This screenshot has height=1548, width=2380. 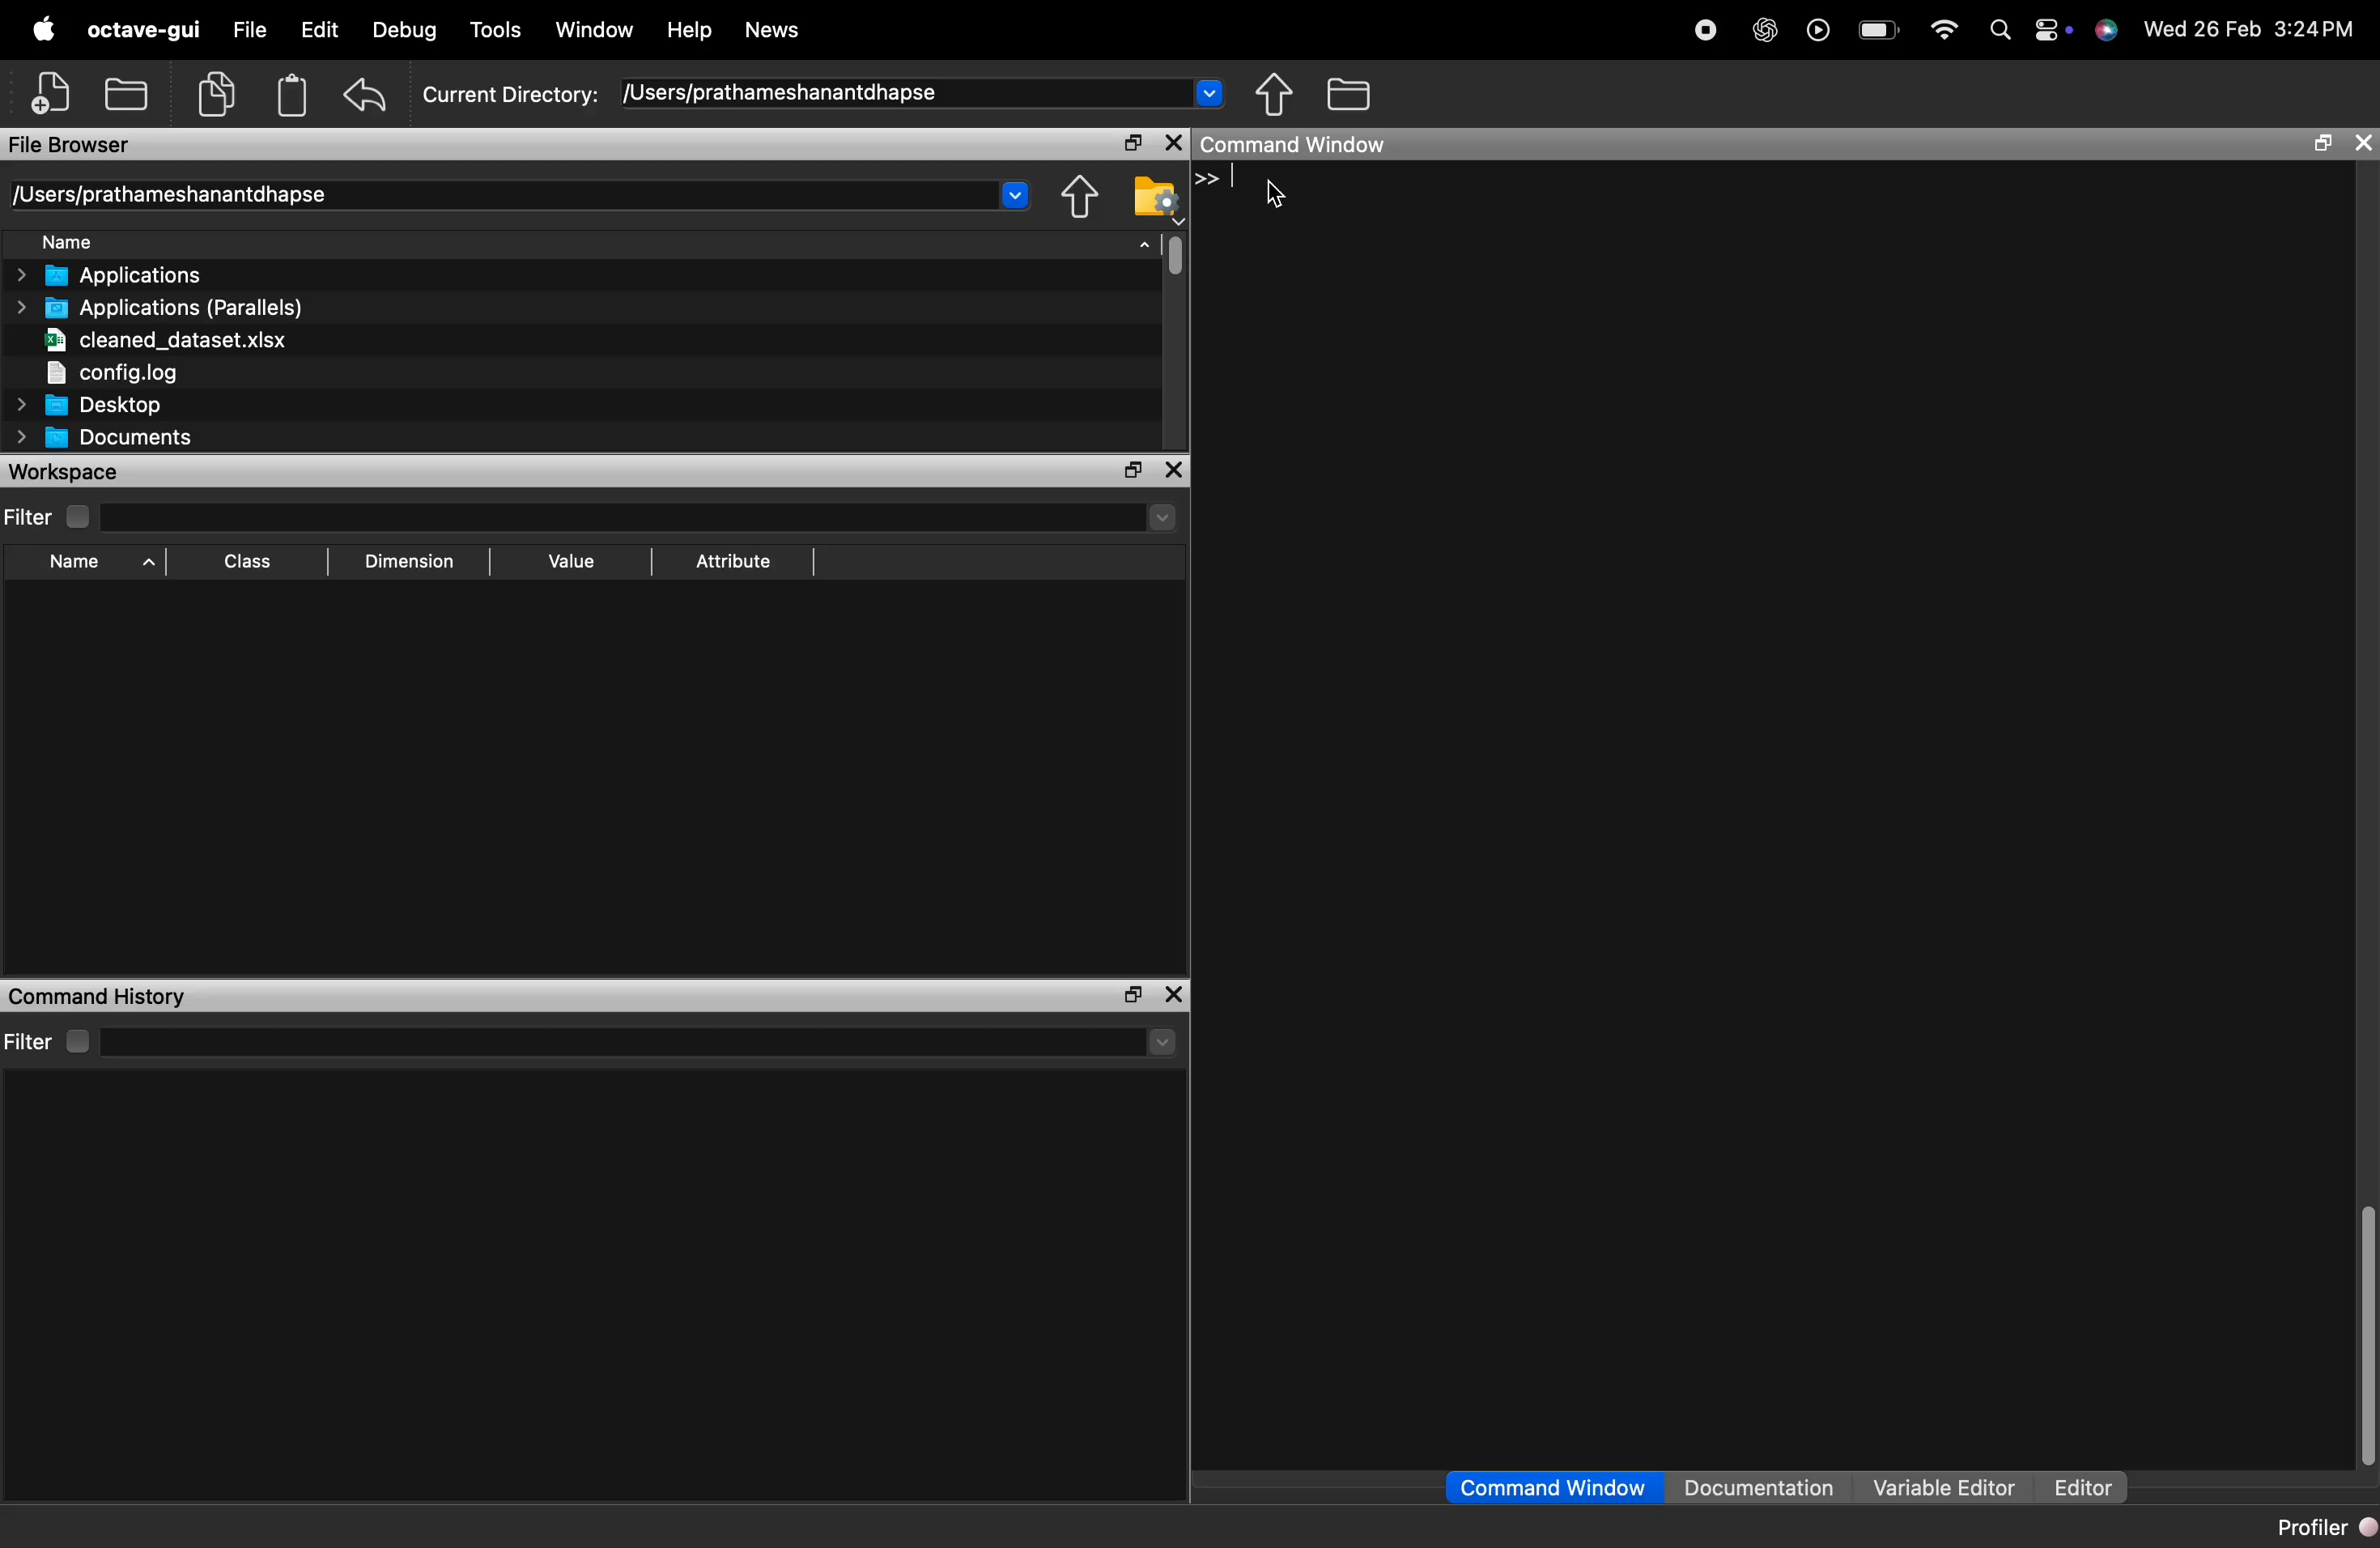 I want to click on Help, so click(x=691, y=31).